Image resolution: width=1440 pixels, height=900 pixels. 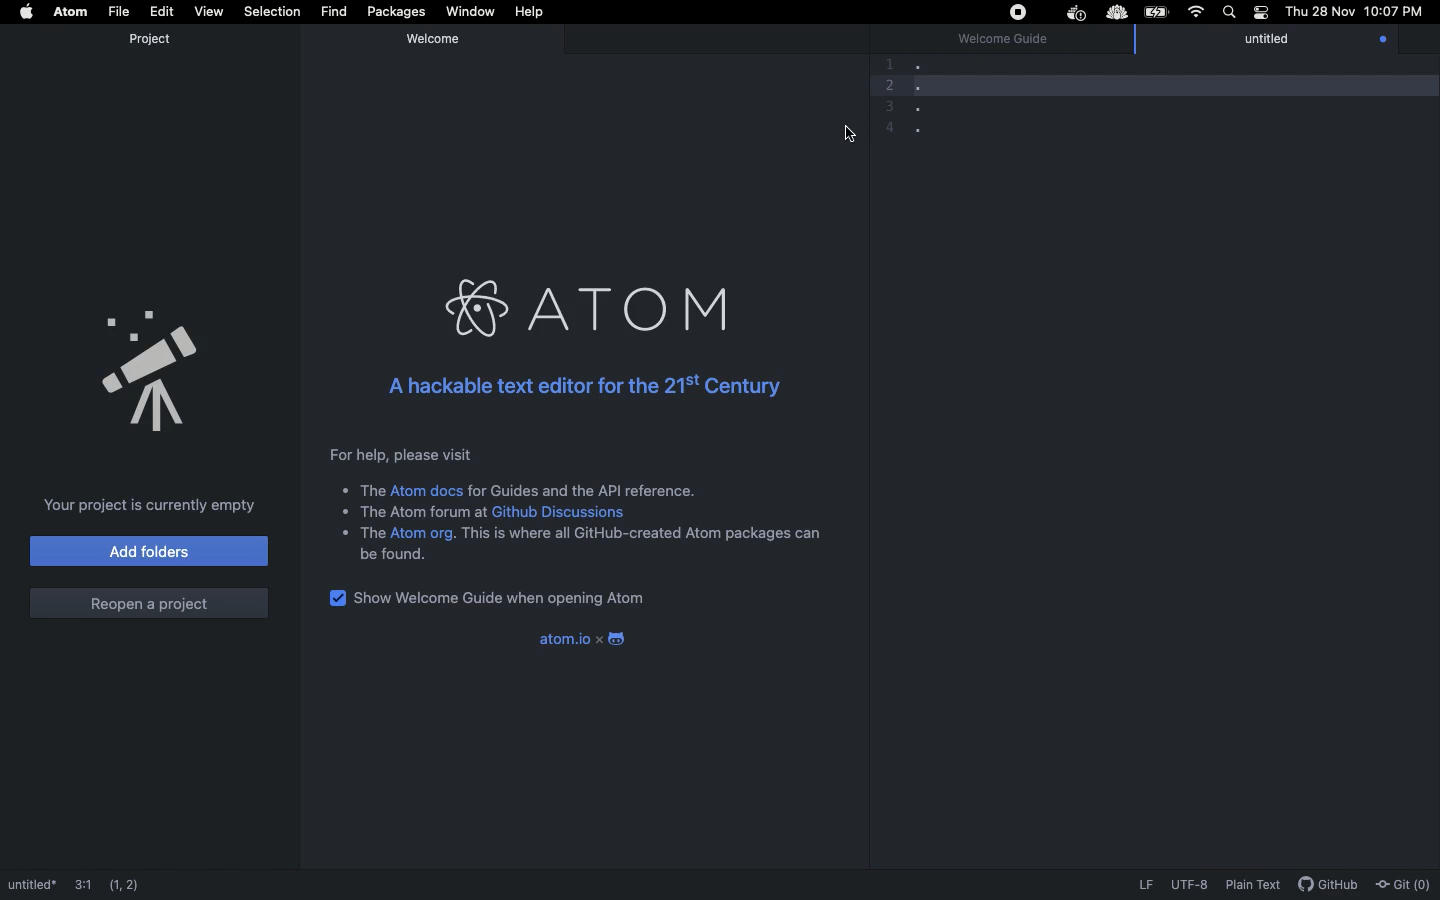 What do you see at coordinates (1318, 12) in the screenshot?
I see `Date` at bounding box center [1318, 12].